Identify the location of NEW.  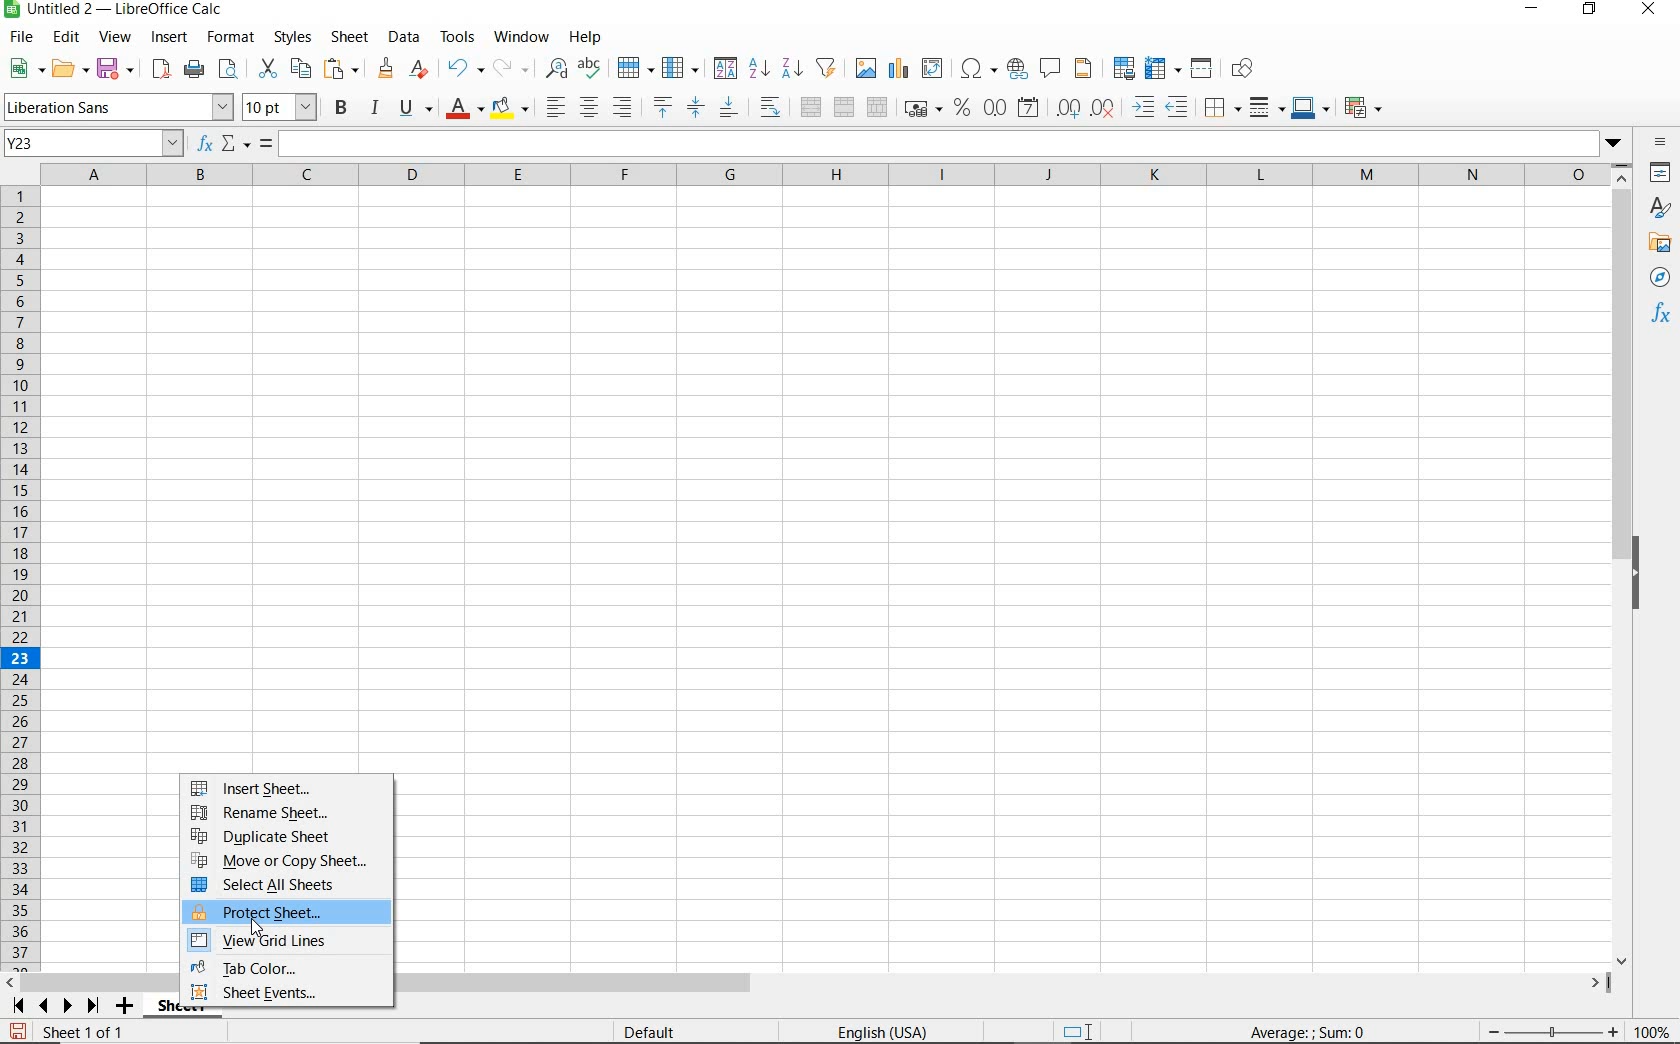
(22, 69).